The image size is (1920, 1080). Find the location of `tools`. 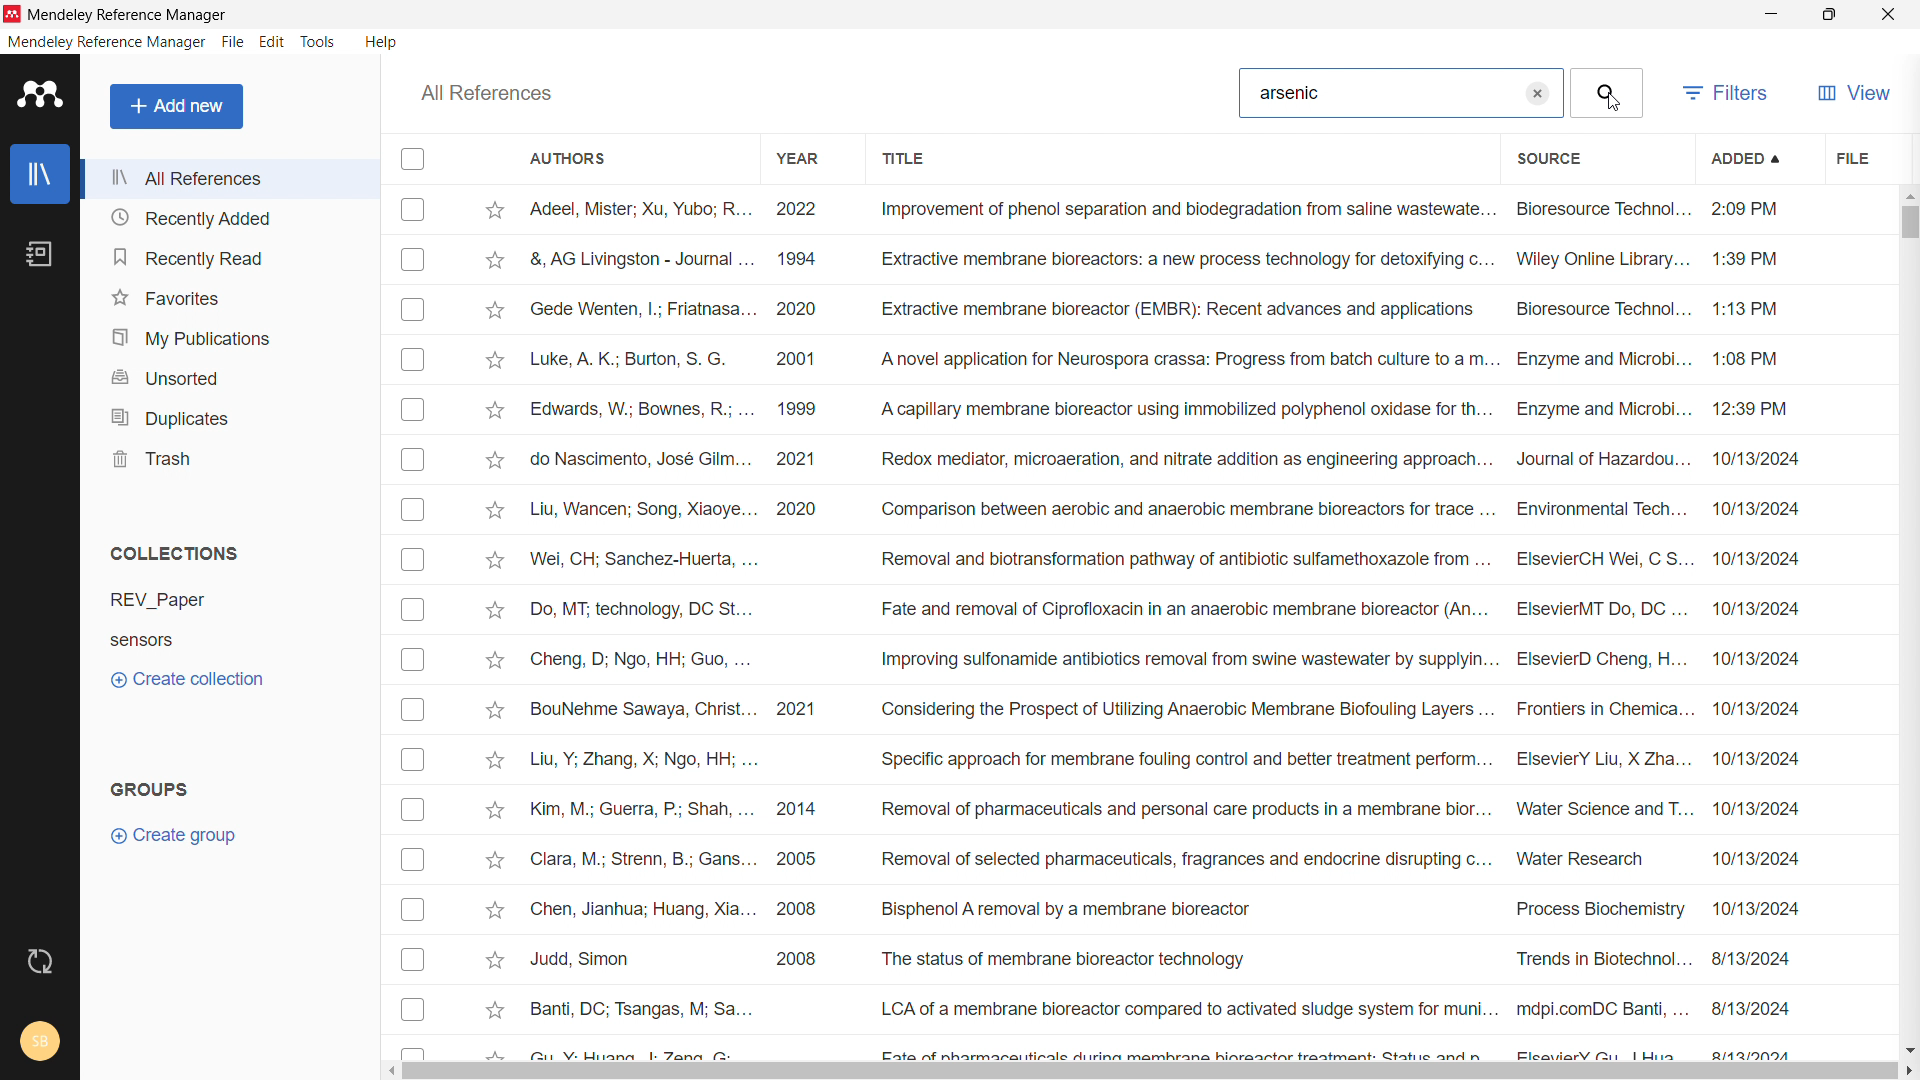

tools is located at coordinates (318, 42).